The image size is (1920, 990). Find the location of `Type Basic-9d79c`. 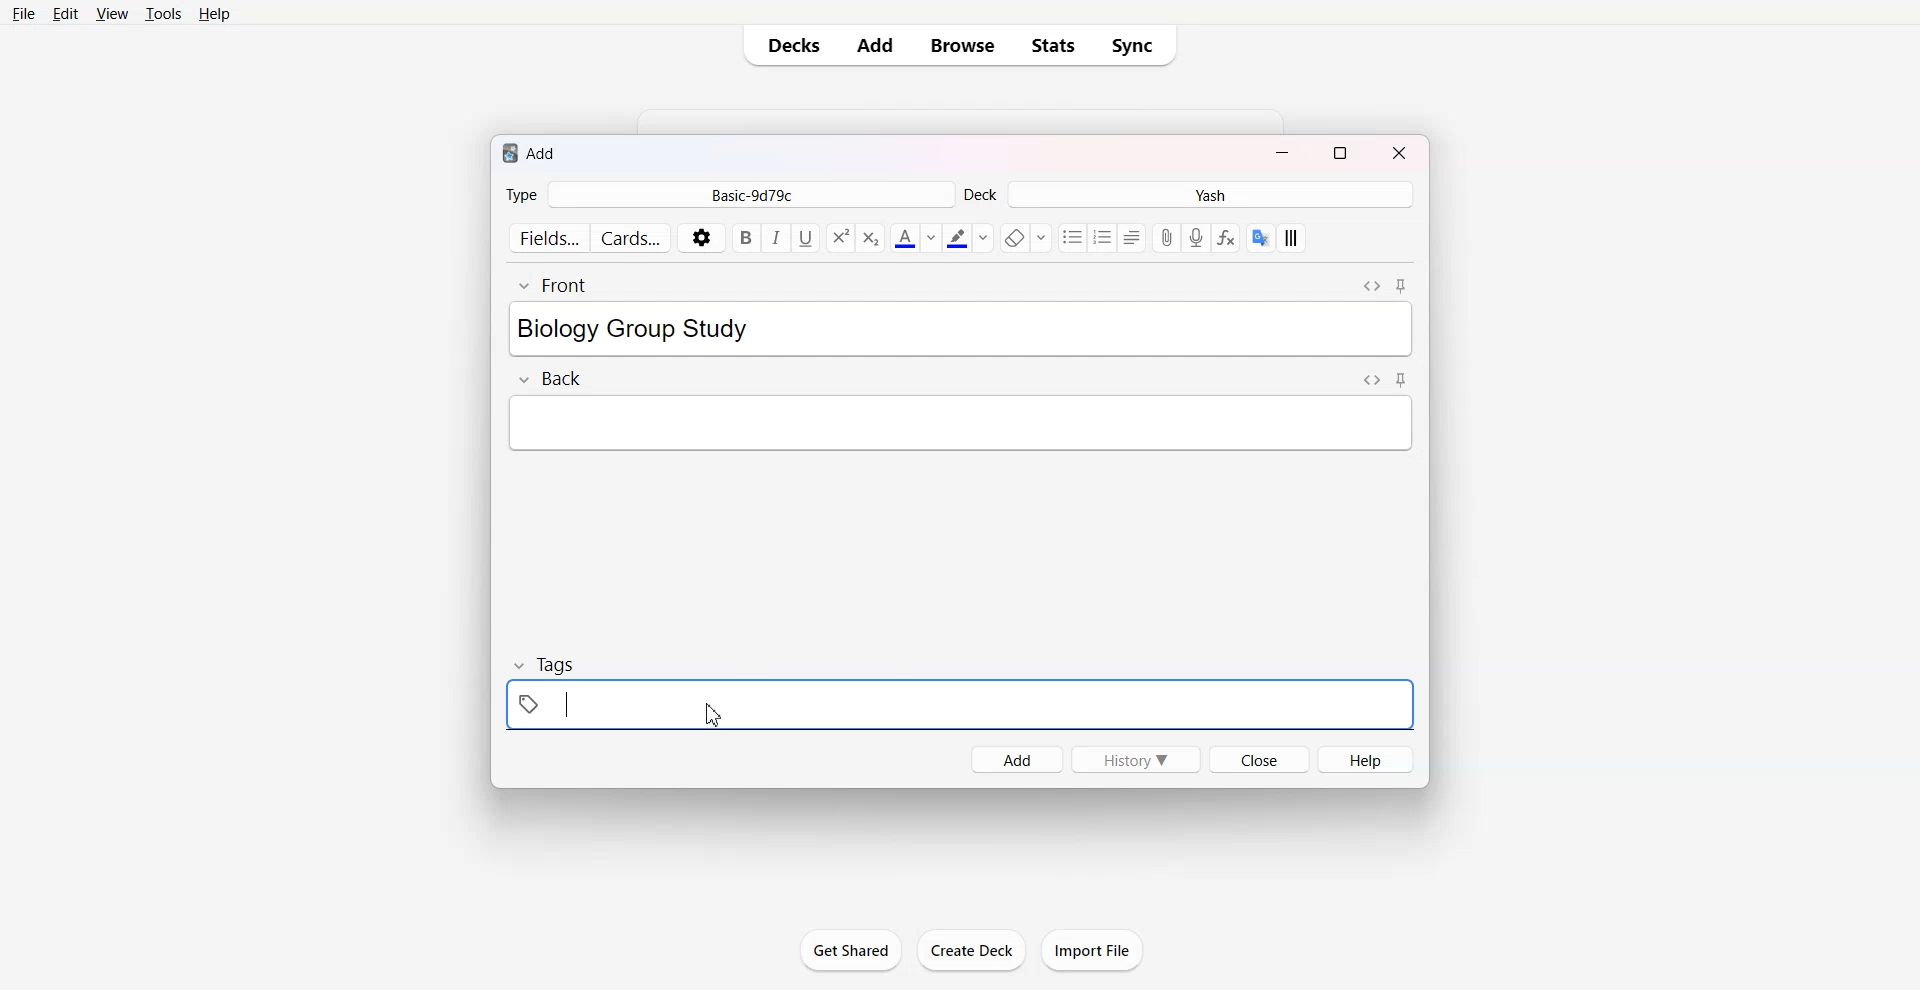

Type Basic-9d79c is located at coordinates (728, 194).